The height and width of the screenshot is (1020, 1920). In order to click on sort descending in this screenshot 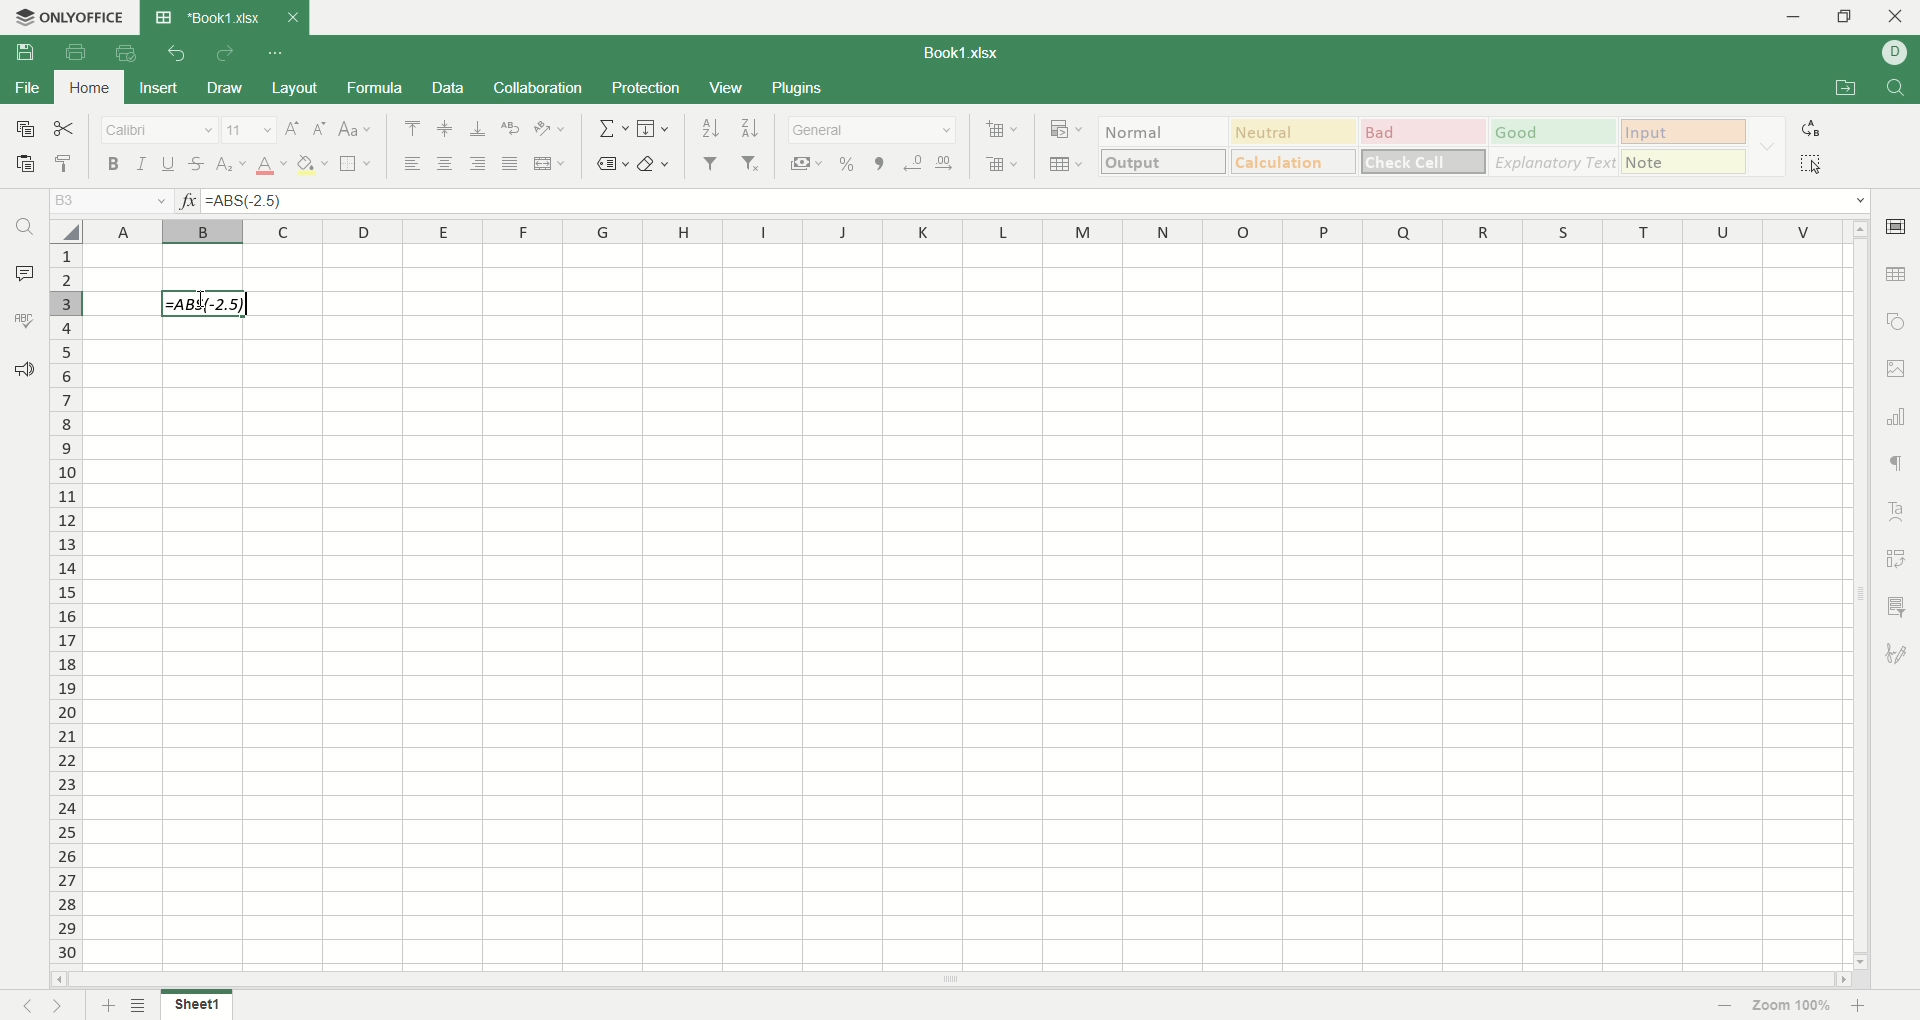, I will do `click(748, 127)`.